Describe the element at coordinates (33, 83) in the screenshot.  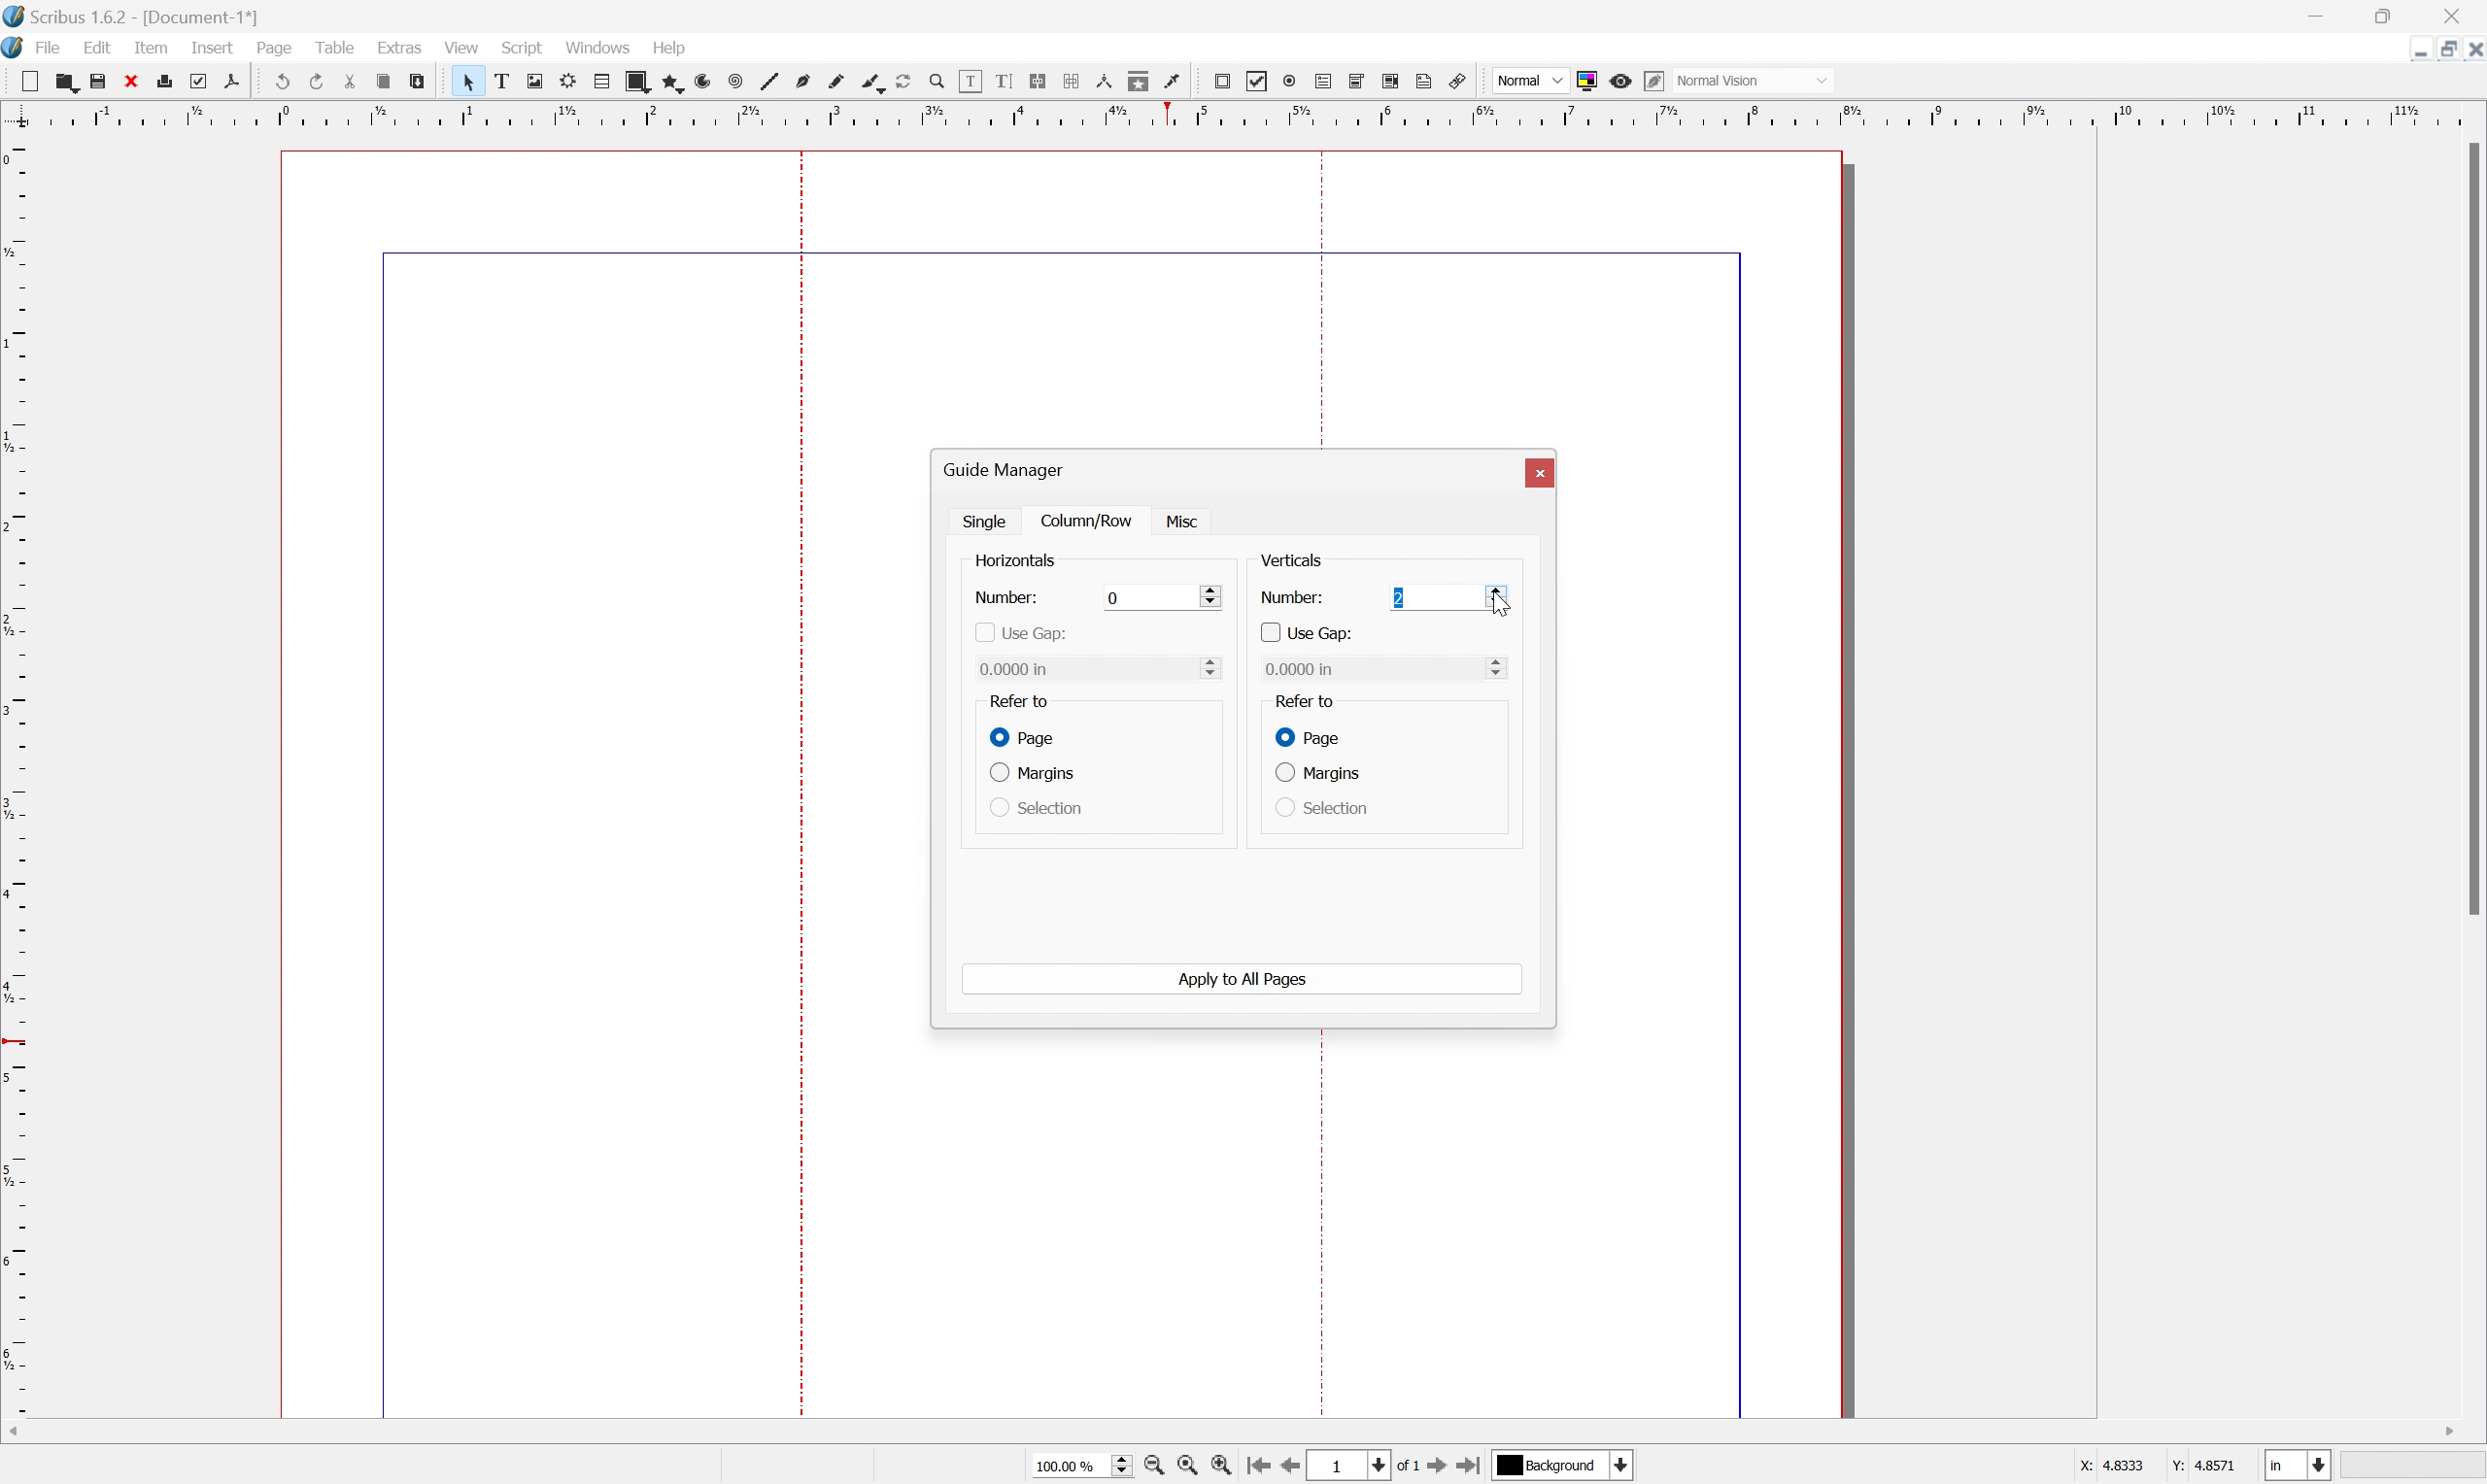
I see `new` at that location.